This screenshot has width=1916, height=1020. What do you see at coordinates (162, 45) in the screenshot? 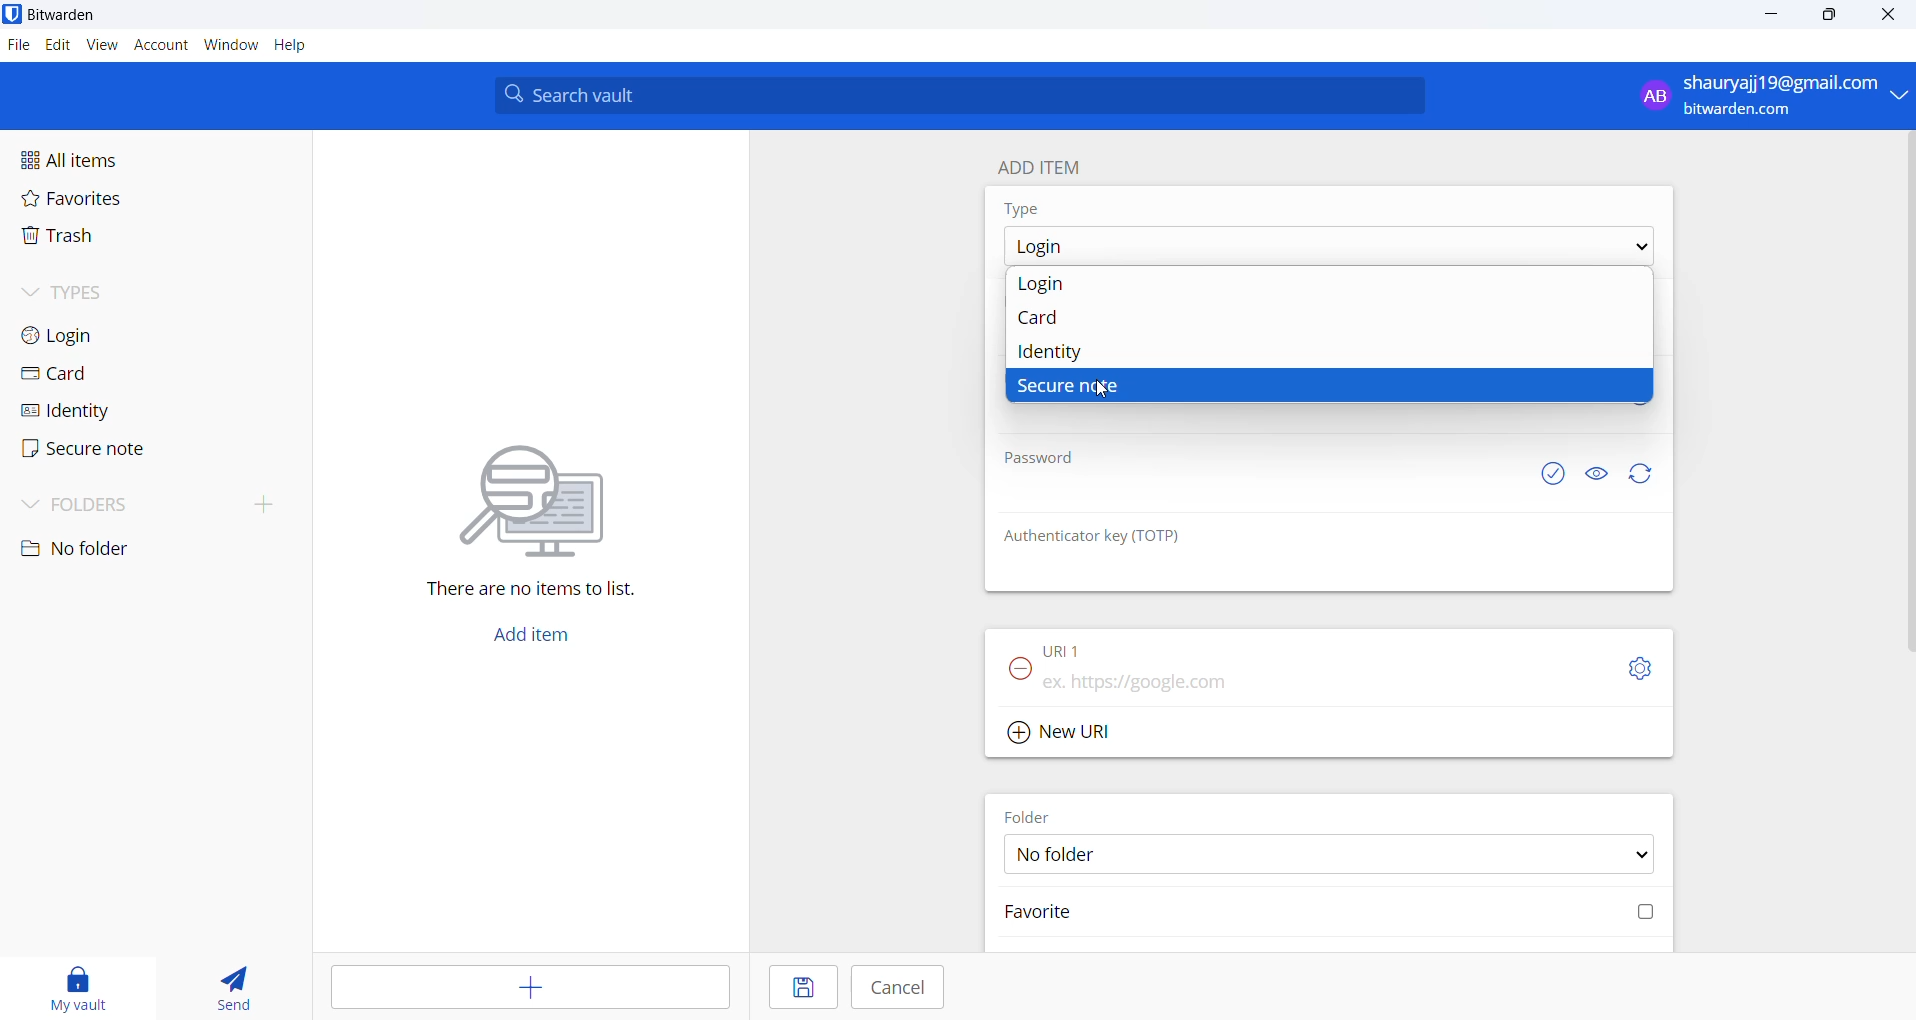
I see `account` at bounding box center [162, 45].